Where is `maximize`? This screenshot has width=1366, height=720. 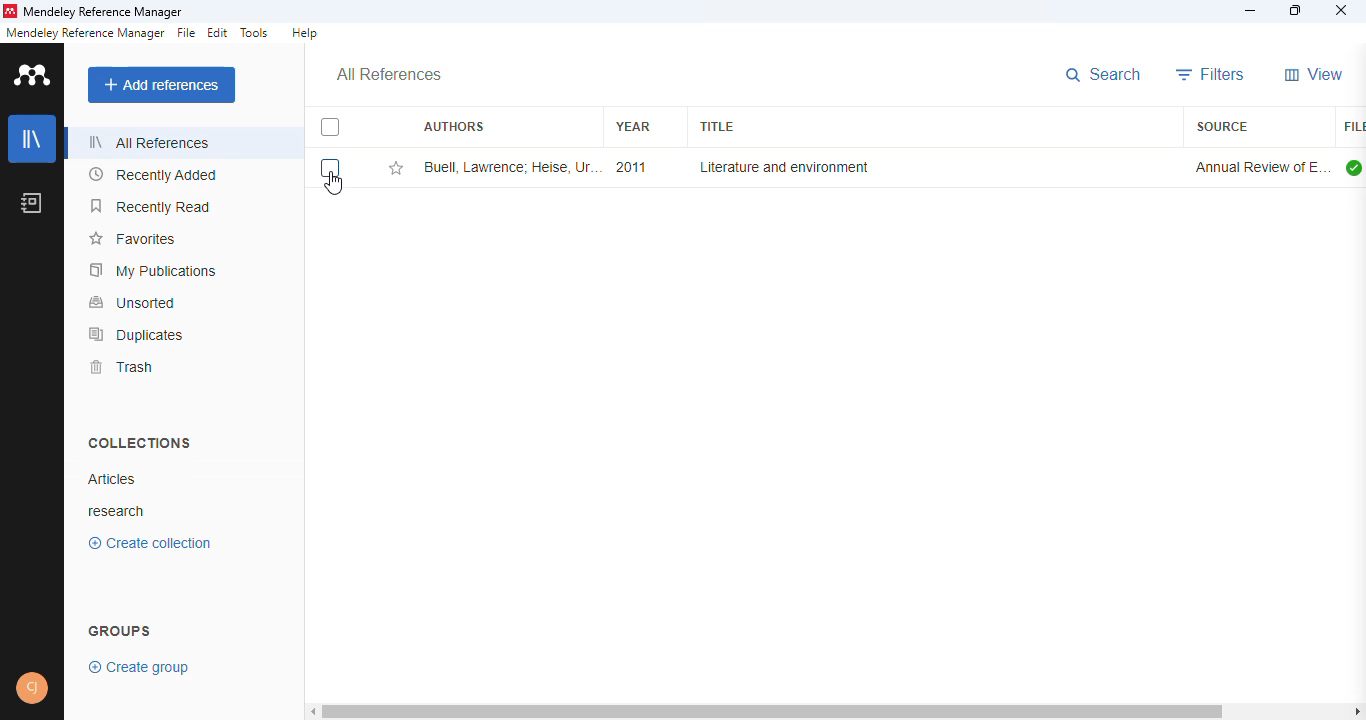
maximize is located at coordinates (1297, 10).